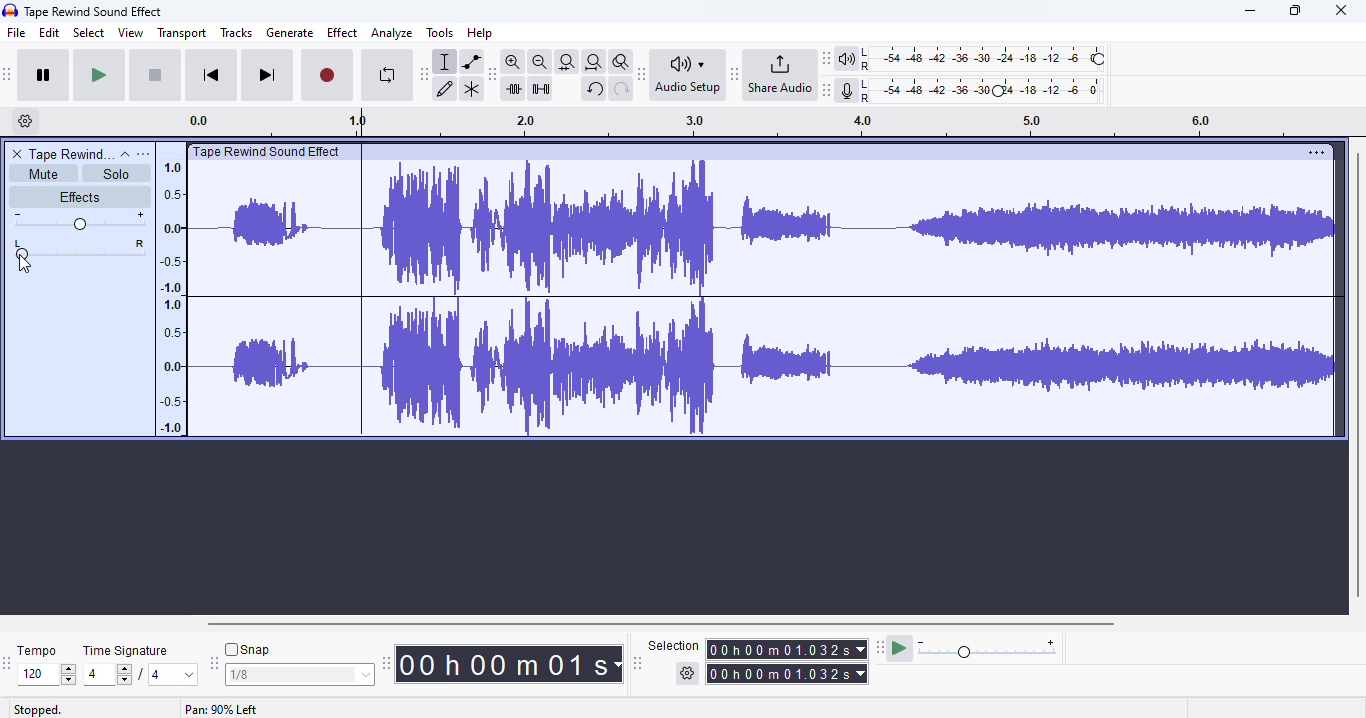  I want to click on effects, so click(79, 196).